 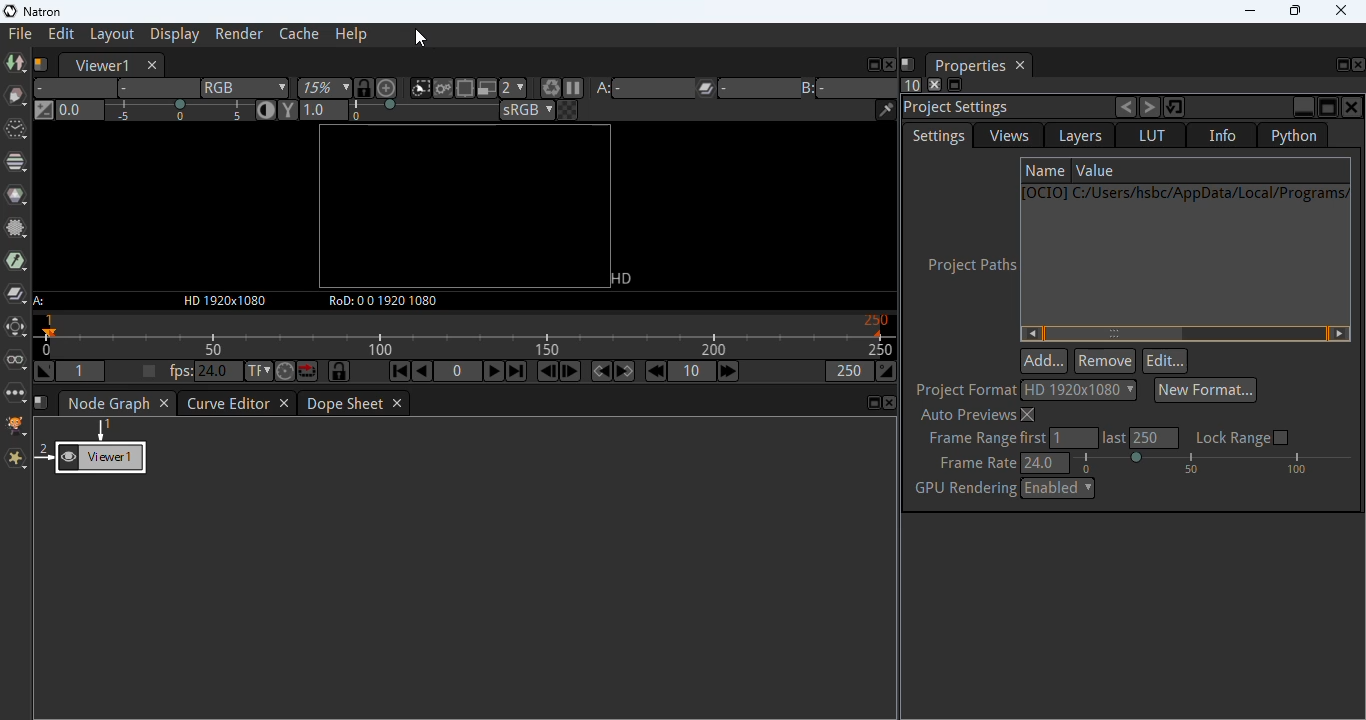 I want to click on filter, so click(x=15, y=229).